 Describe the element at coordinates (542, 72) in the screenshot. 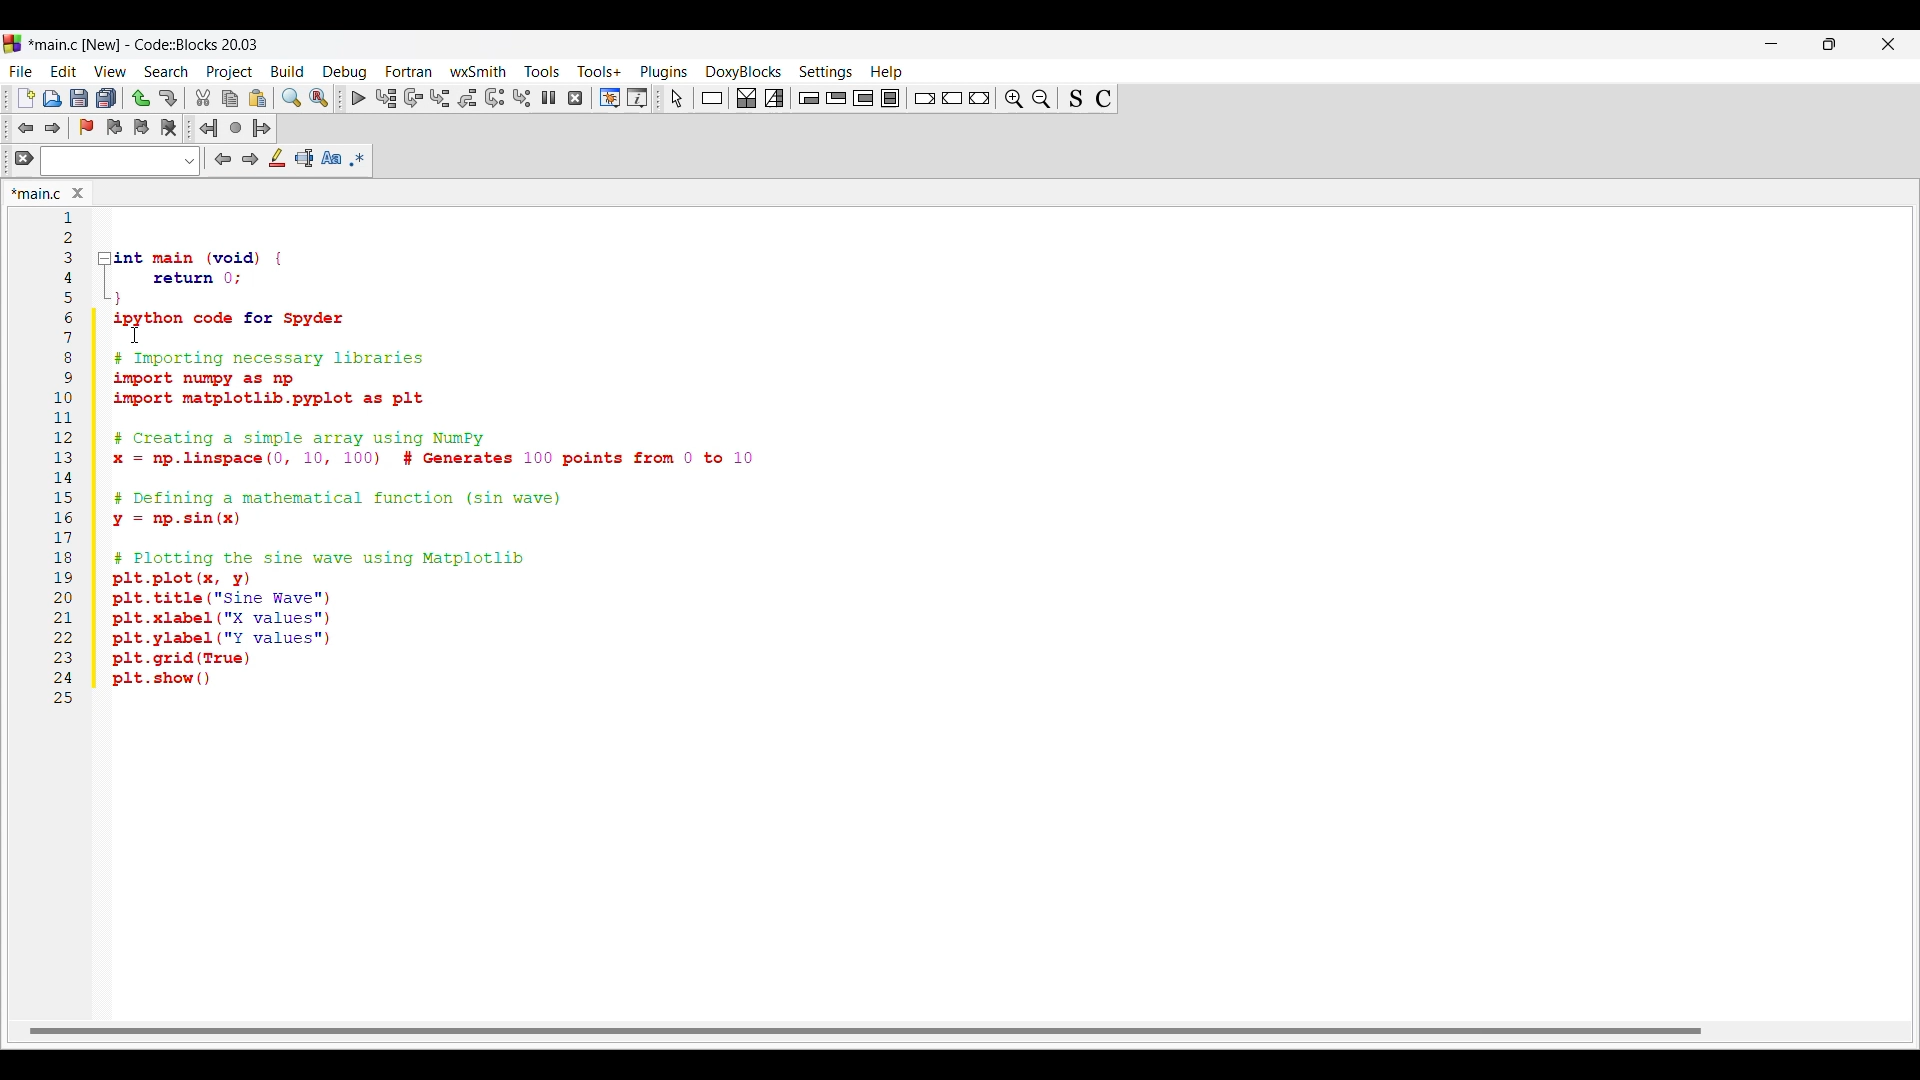

I see `Tools menu` at that location.